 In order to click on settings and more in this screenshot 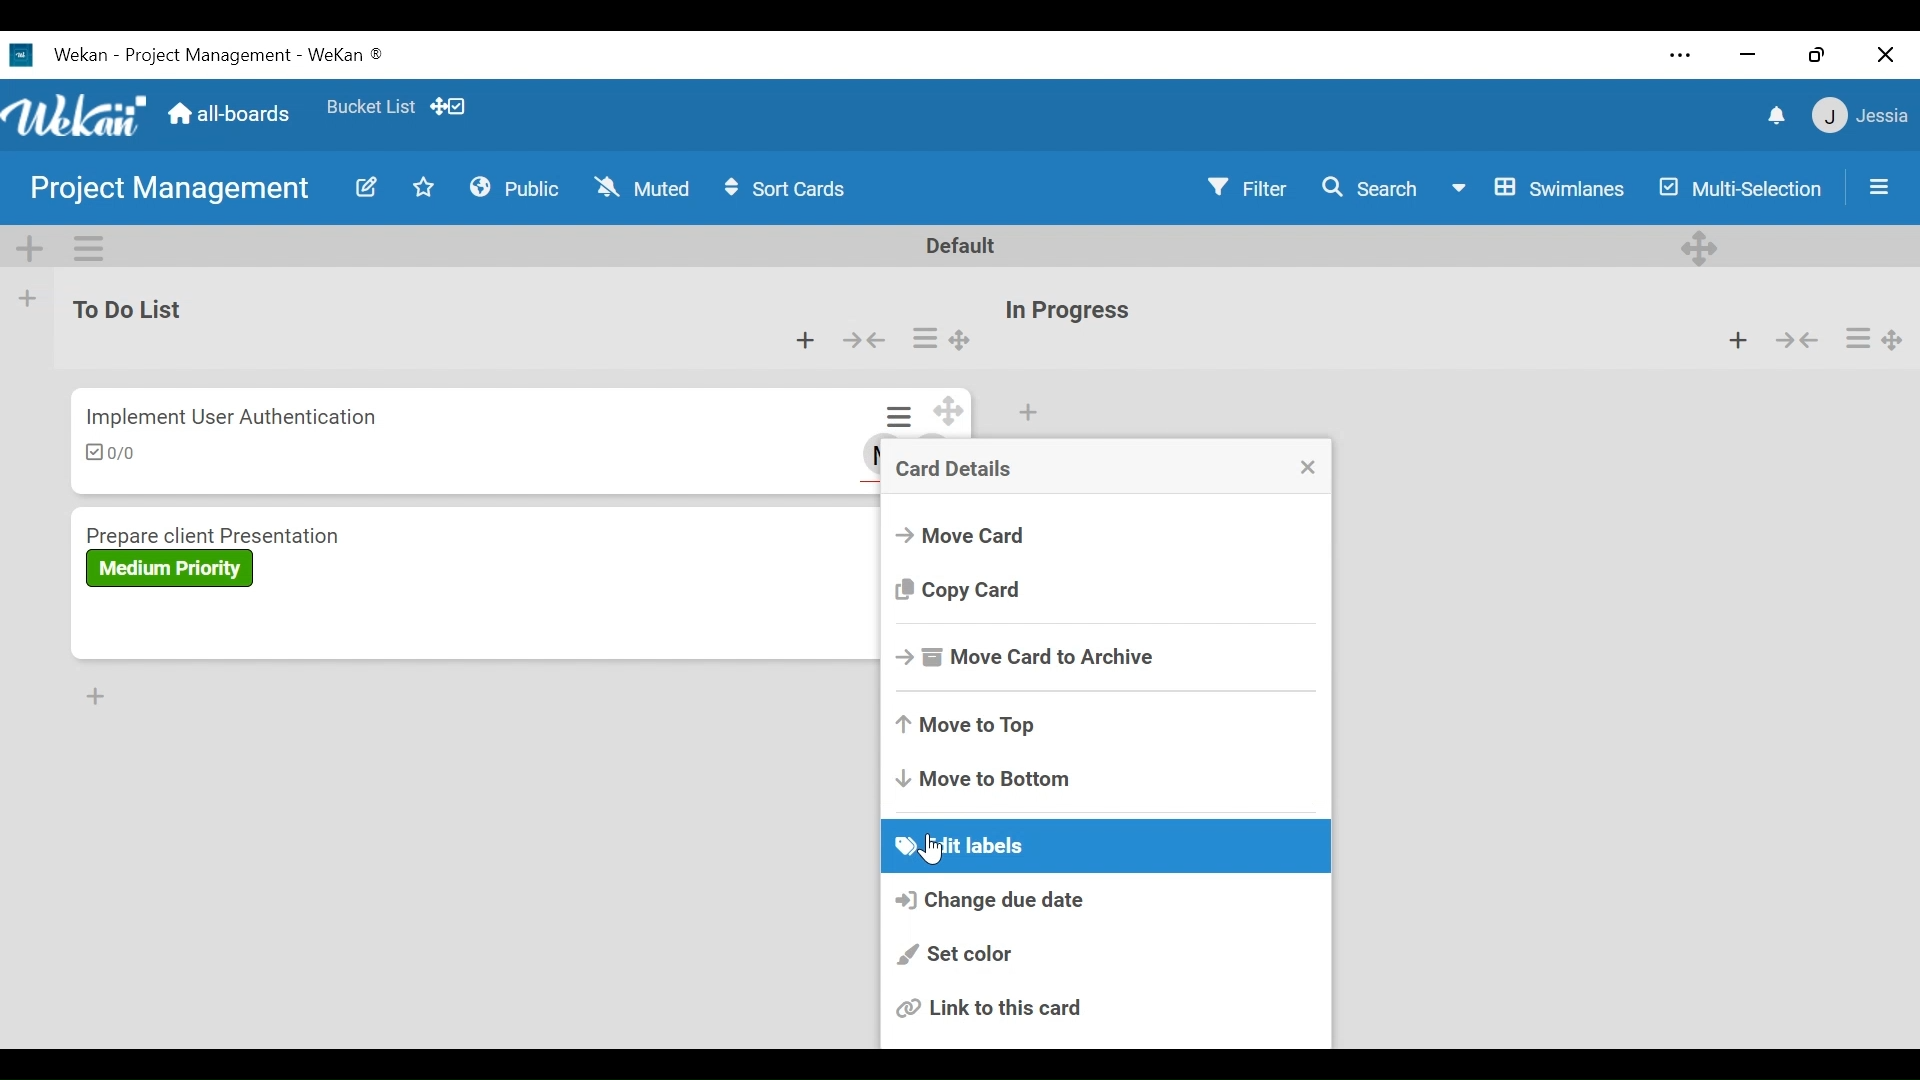, I will do `click(1684, 57)`.